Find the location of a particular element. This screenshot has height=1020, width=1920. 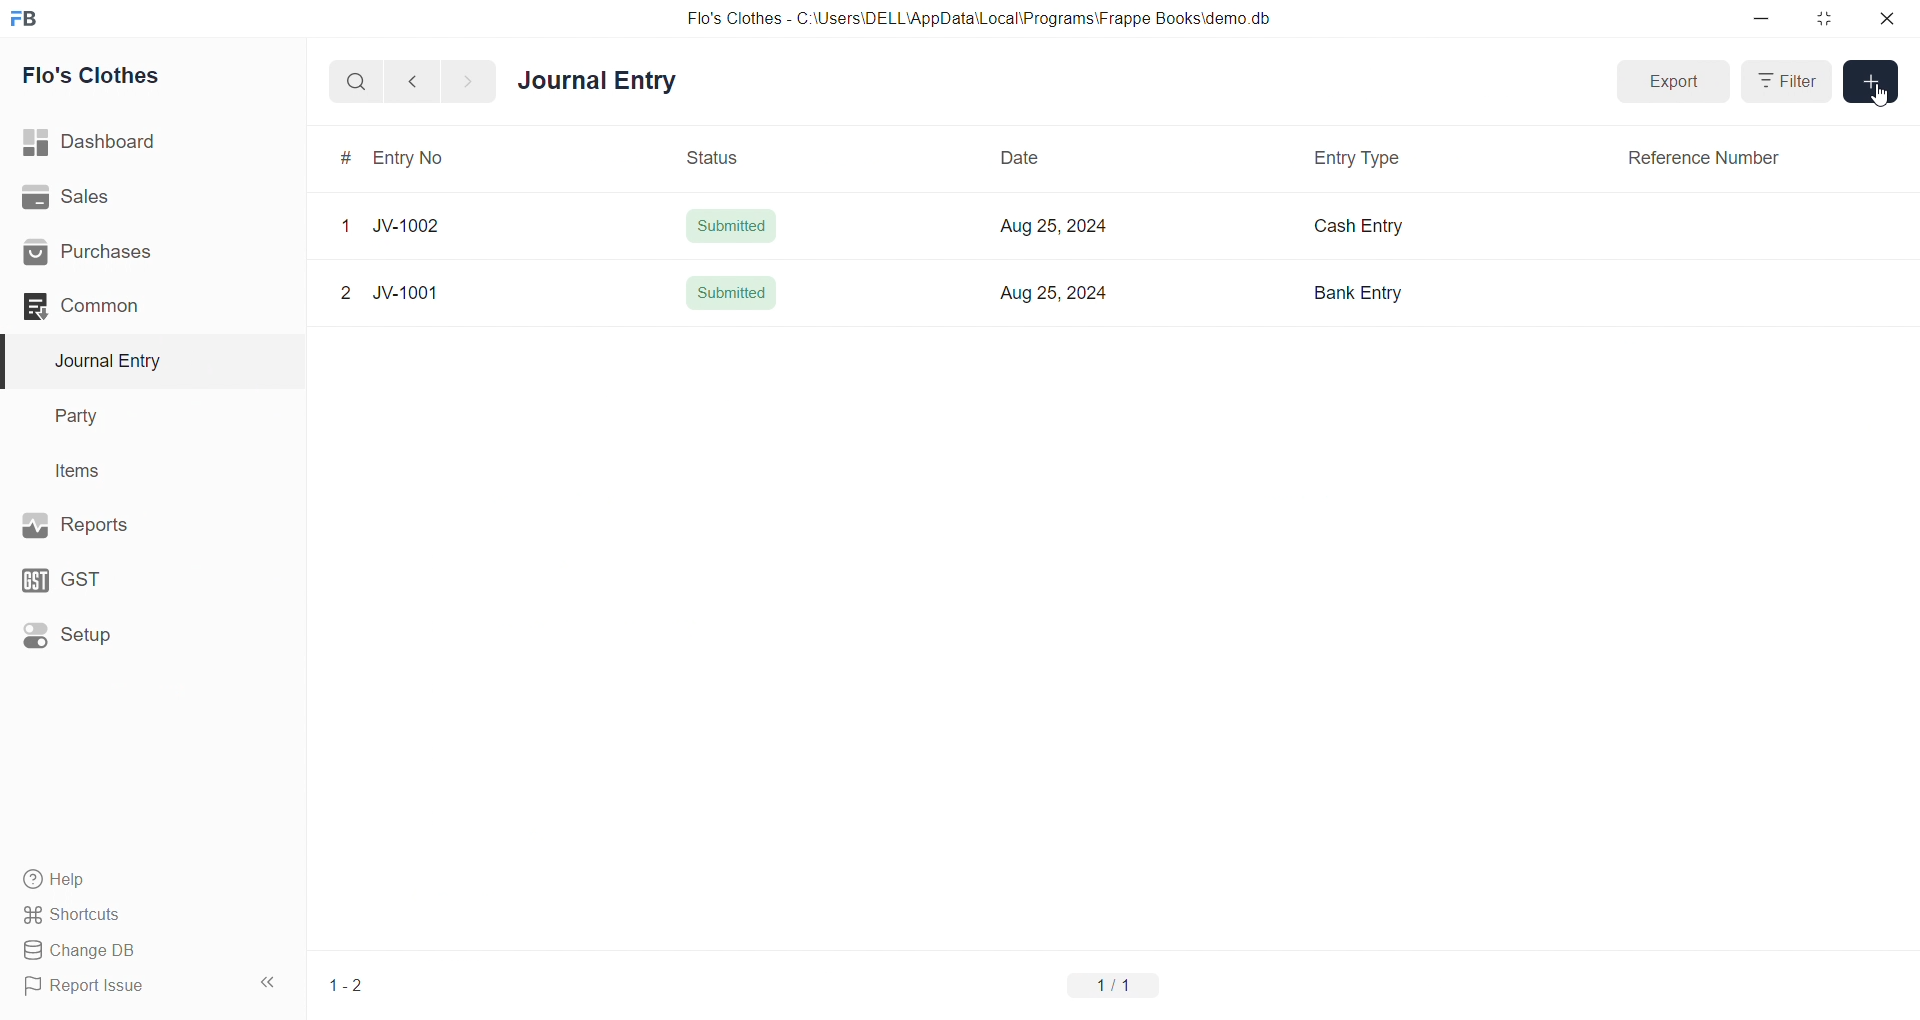

# is located at coordinates (346, 157).